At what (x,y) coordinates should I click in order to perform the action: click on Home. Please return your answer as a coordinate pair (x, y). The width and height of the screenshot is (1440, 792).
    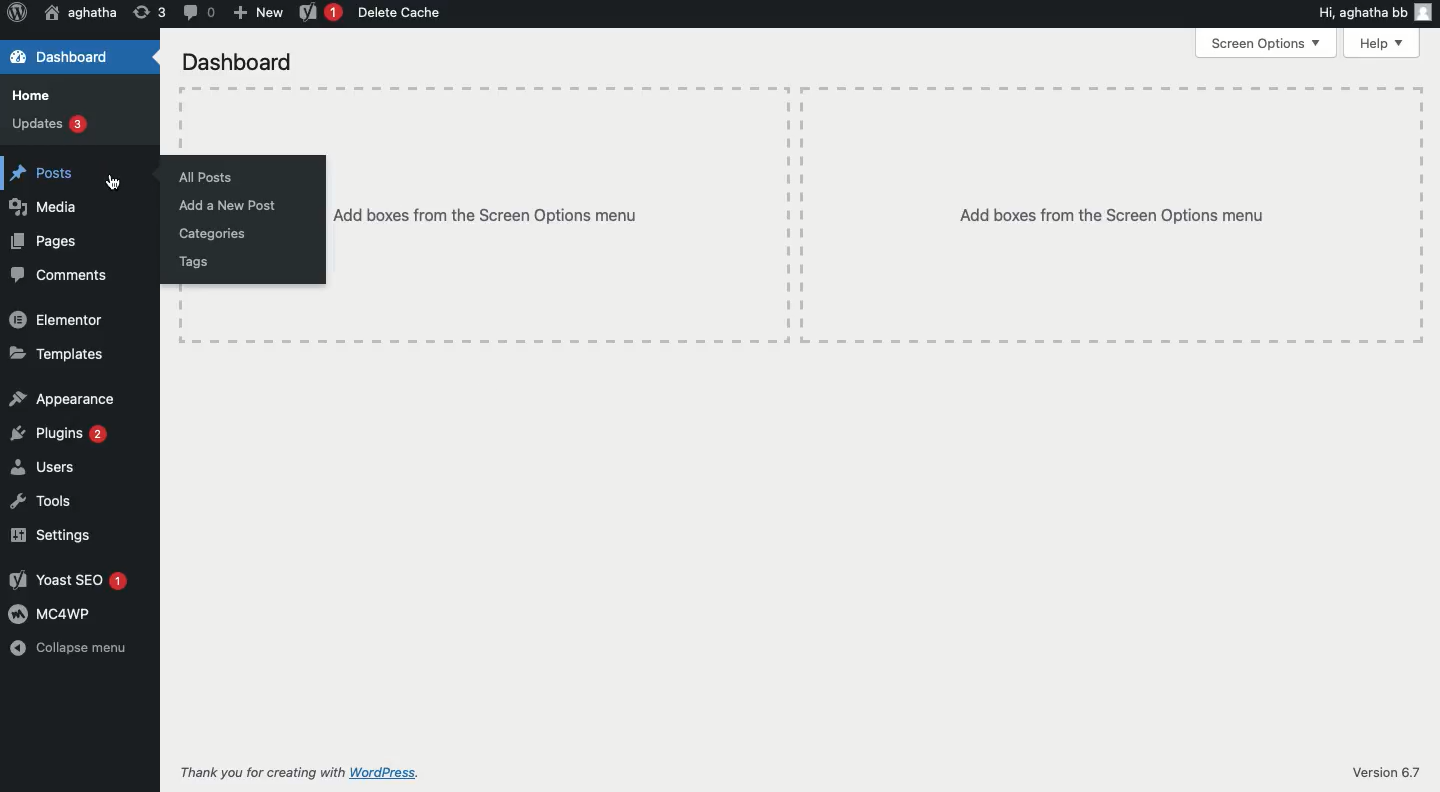
    Looking at the image, I should click on (28, 95).